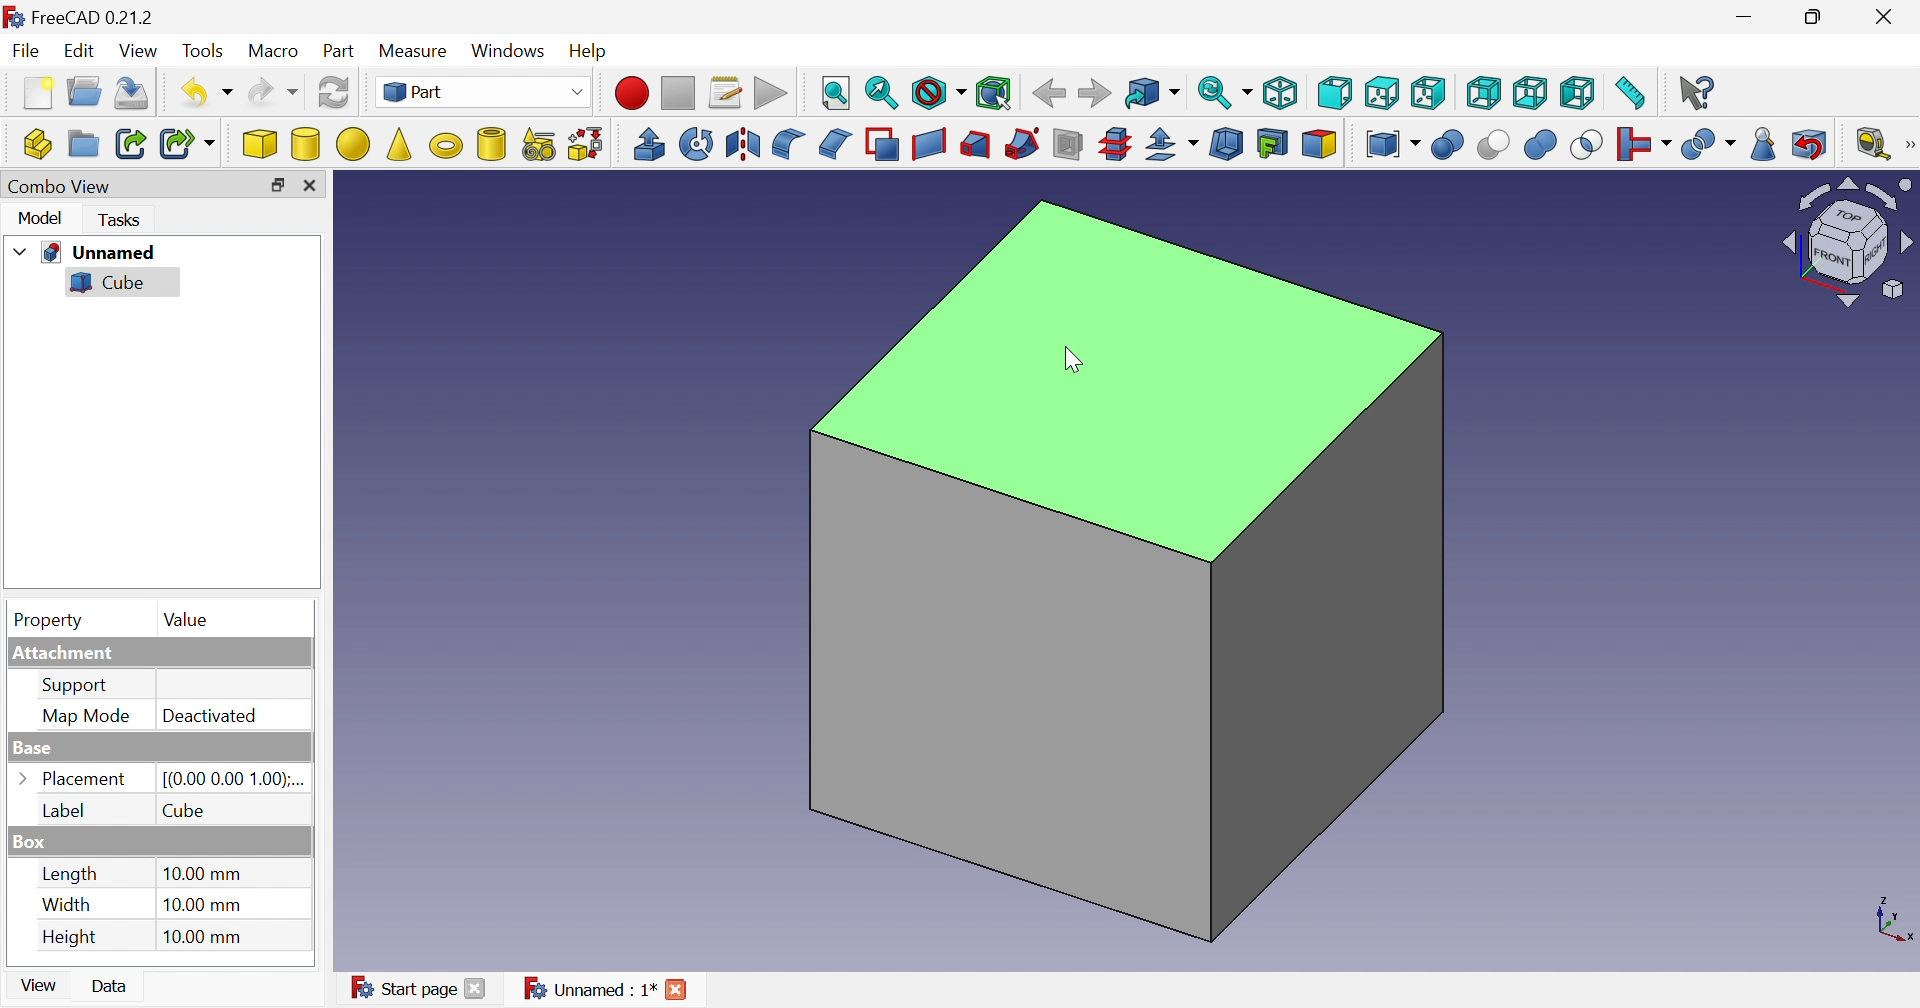 This screenshot has height=1008, width=1920. Describe the element at coordinates (274, 91) in the screenshot. I see `Redo` at that location.